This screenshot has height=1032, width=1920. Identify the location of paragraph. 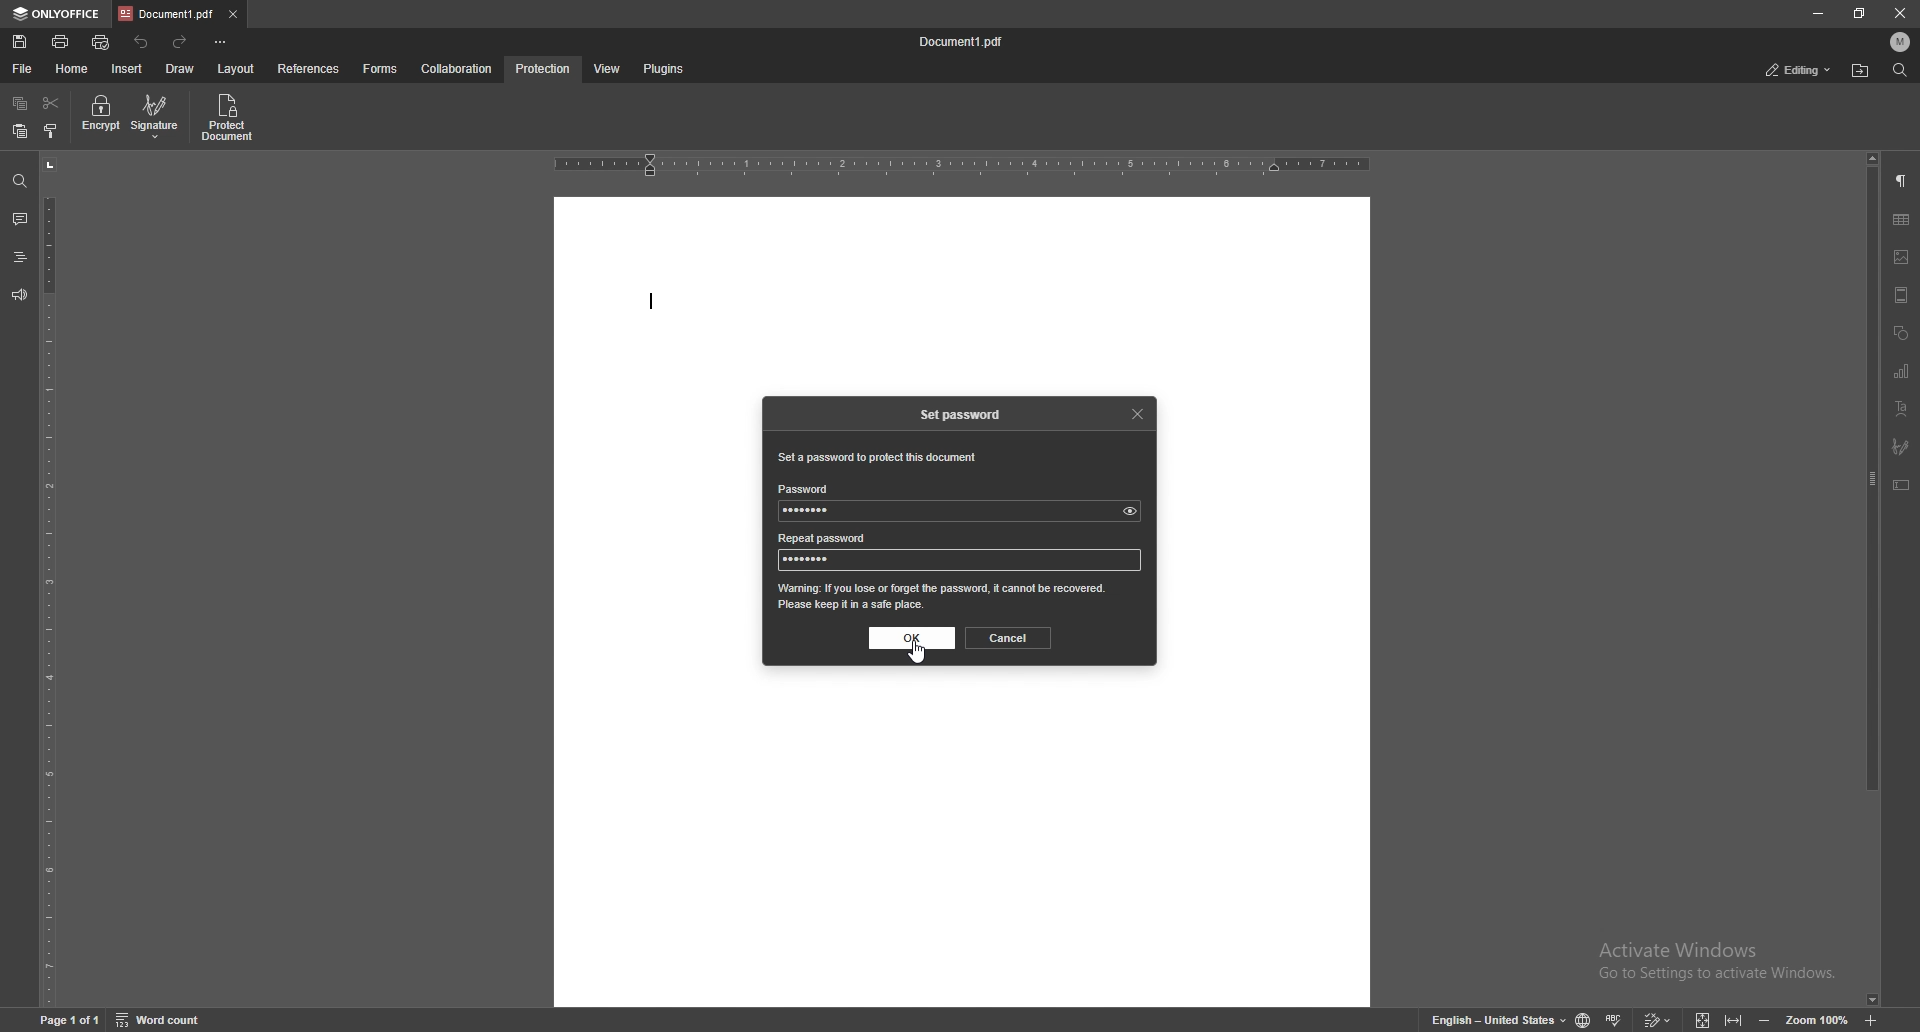
(1900, 182).